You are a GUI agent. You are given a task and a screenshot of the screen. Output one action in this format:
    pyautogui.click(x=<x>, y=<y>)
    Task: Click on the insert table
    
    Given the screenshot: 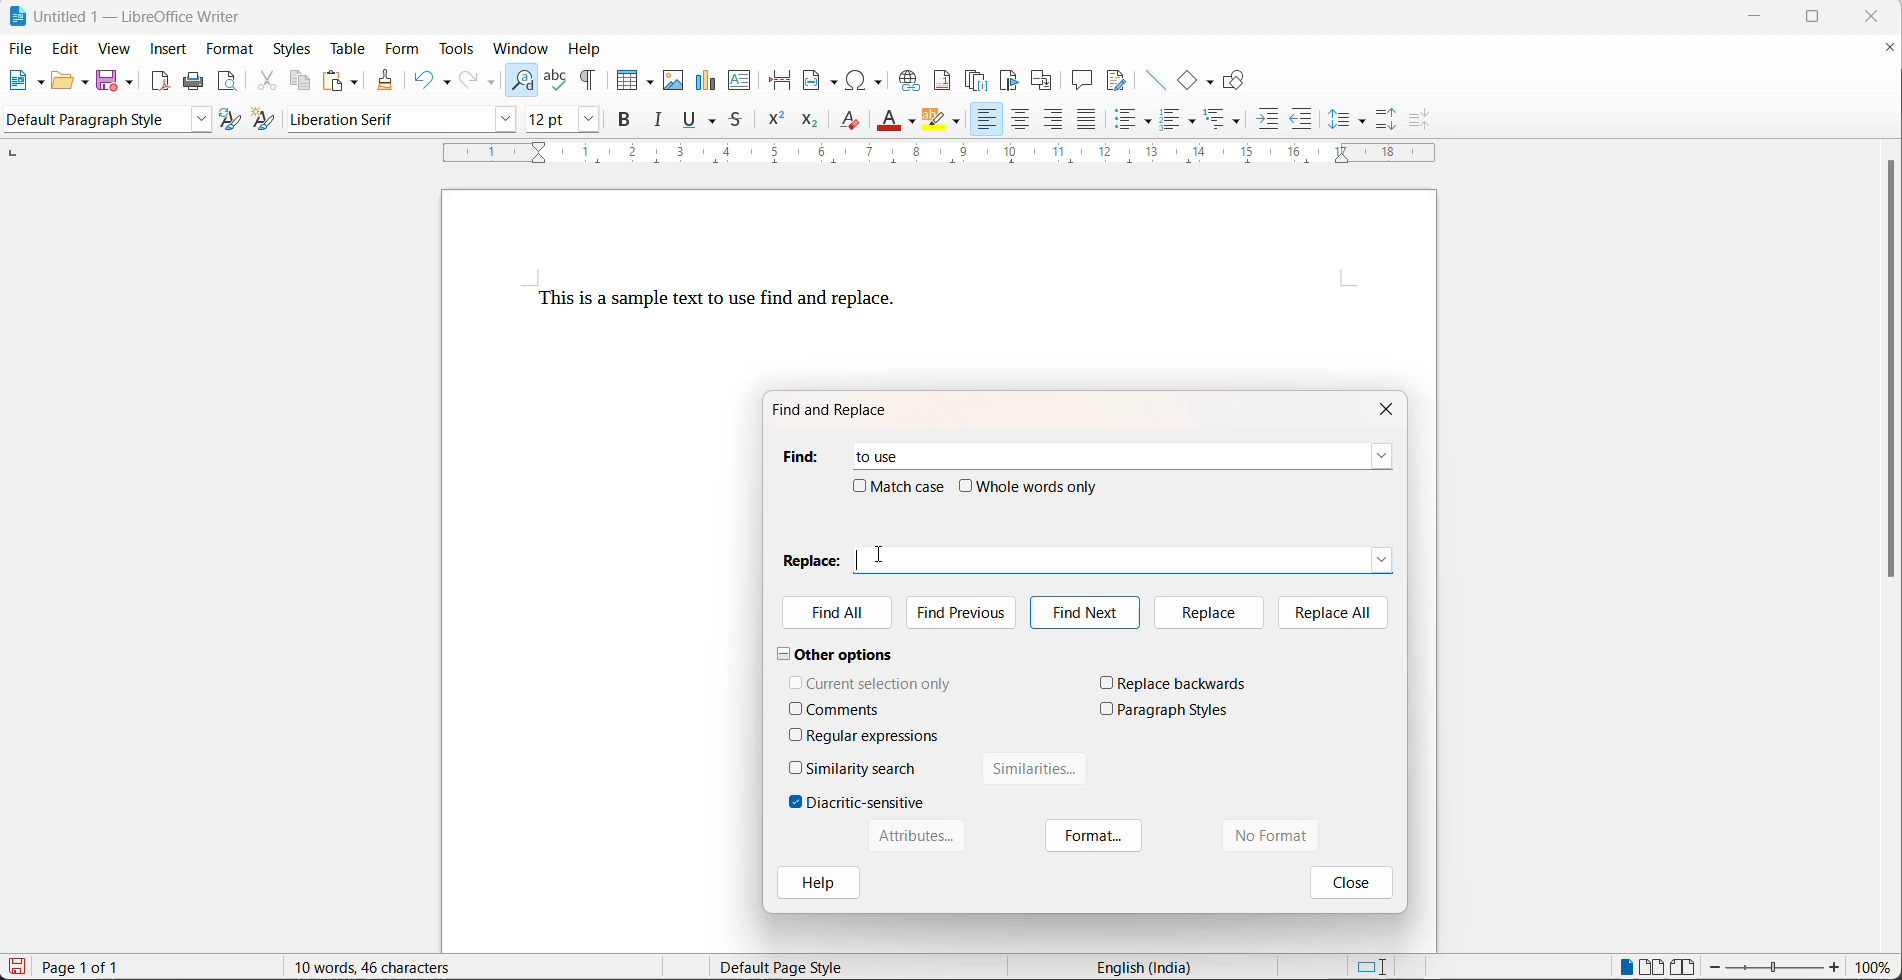 What is the action you would take?
    pyautogui.click(x=635, y=74)
    